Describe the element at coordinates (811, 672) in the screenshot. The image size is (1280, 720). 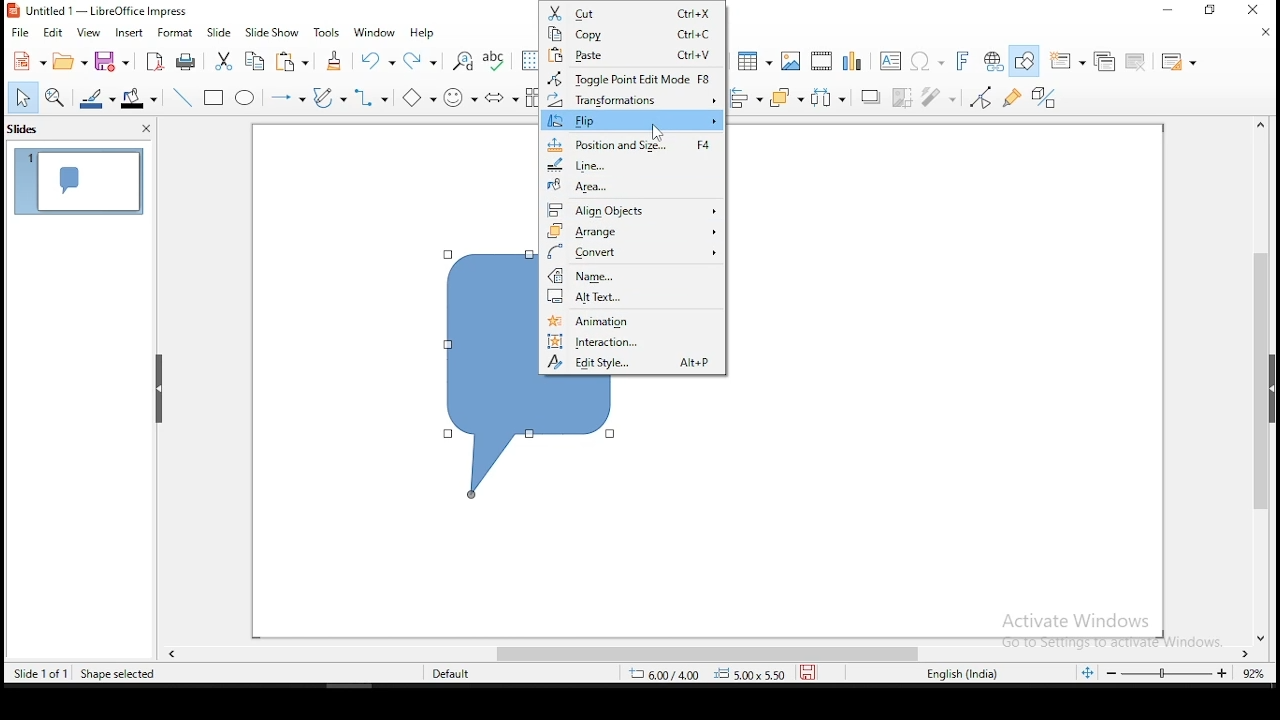
I see `save` at that location.